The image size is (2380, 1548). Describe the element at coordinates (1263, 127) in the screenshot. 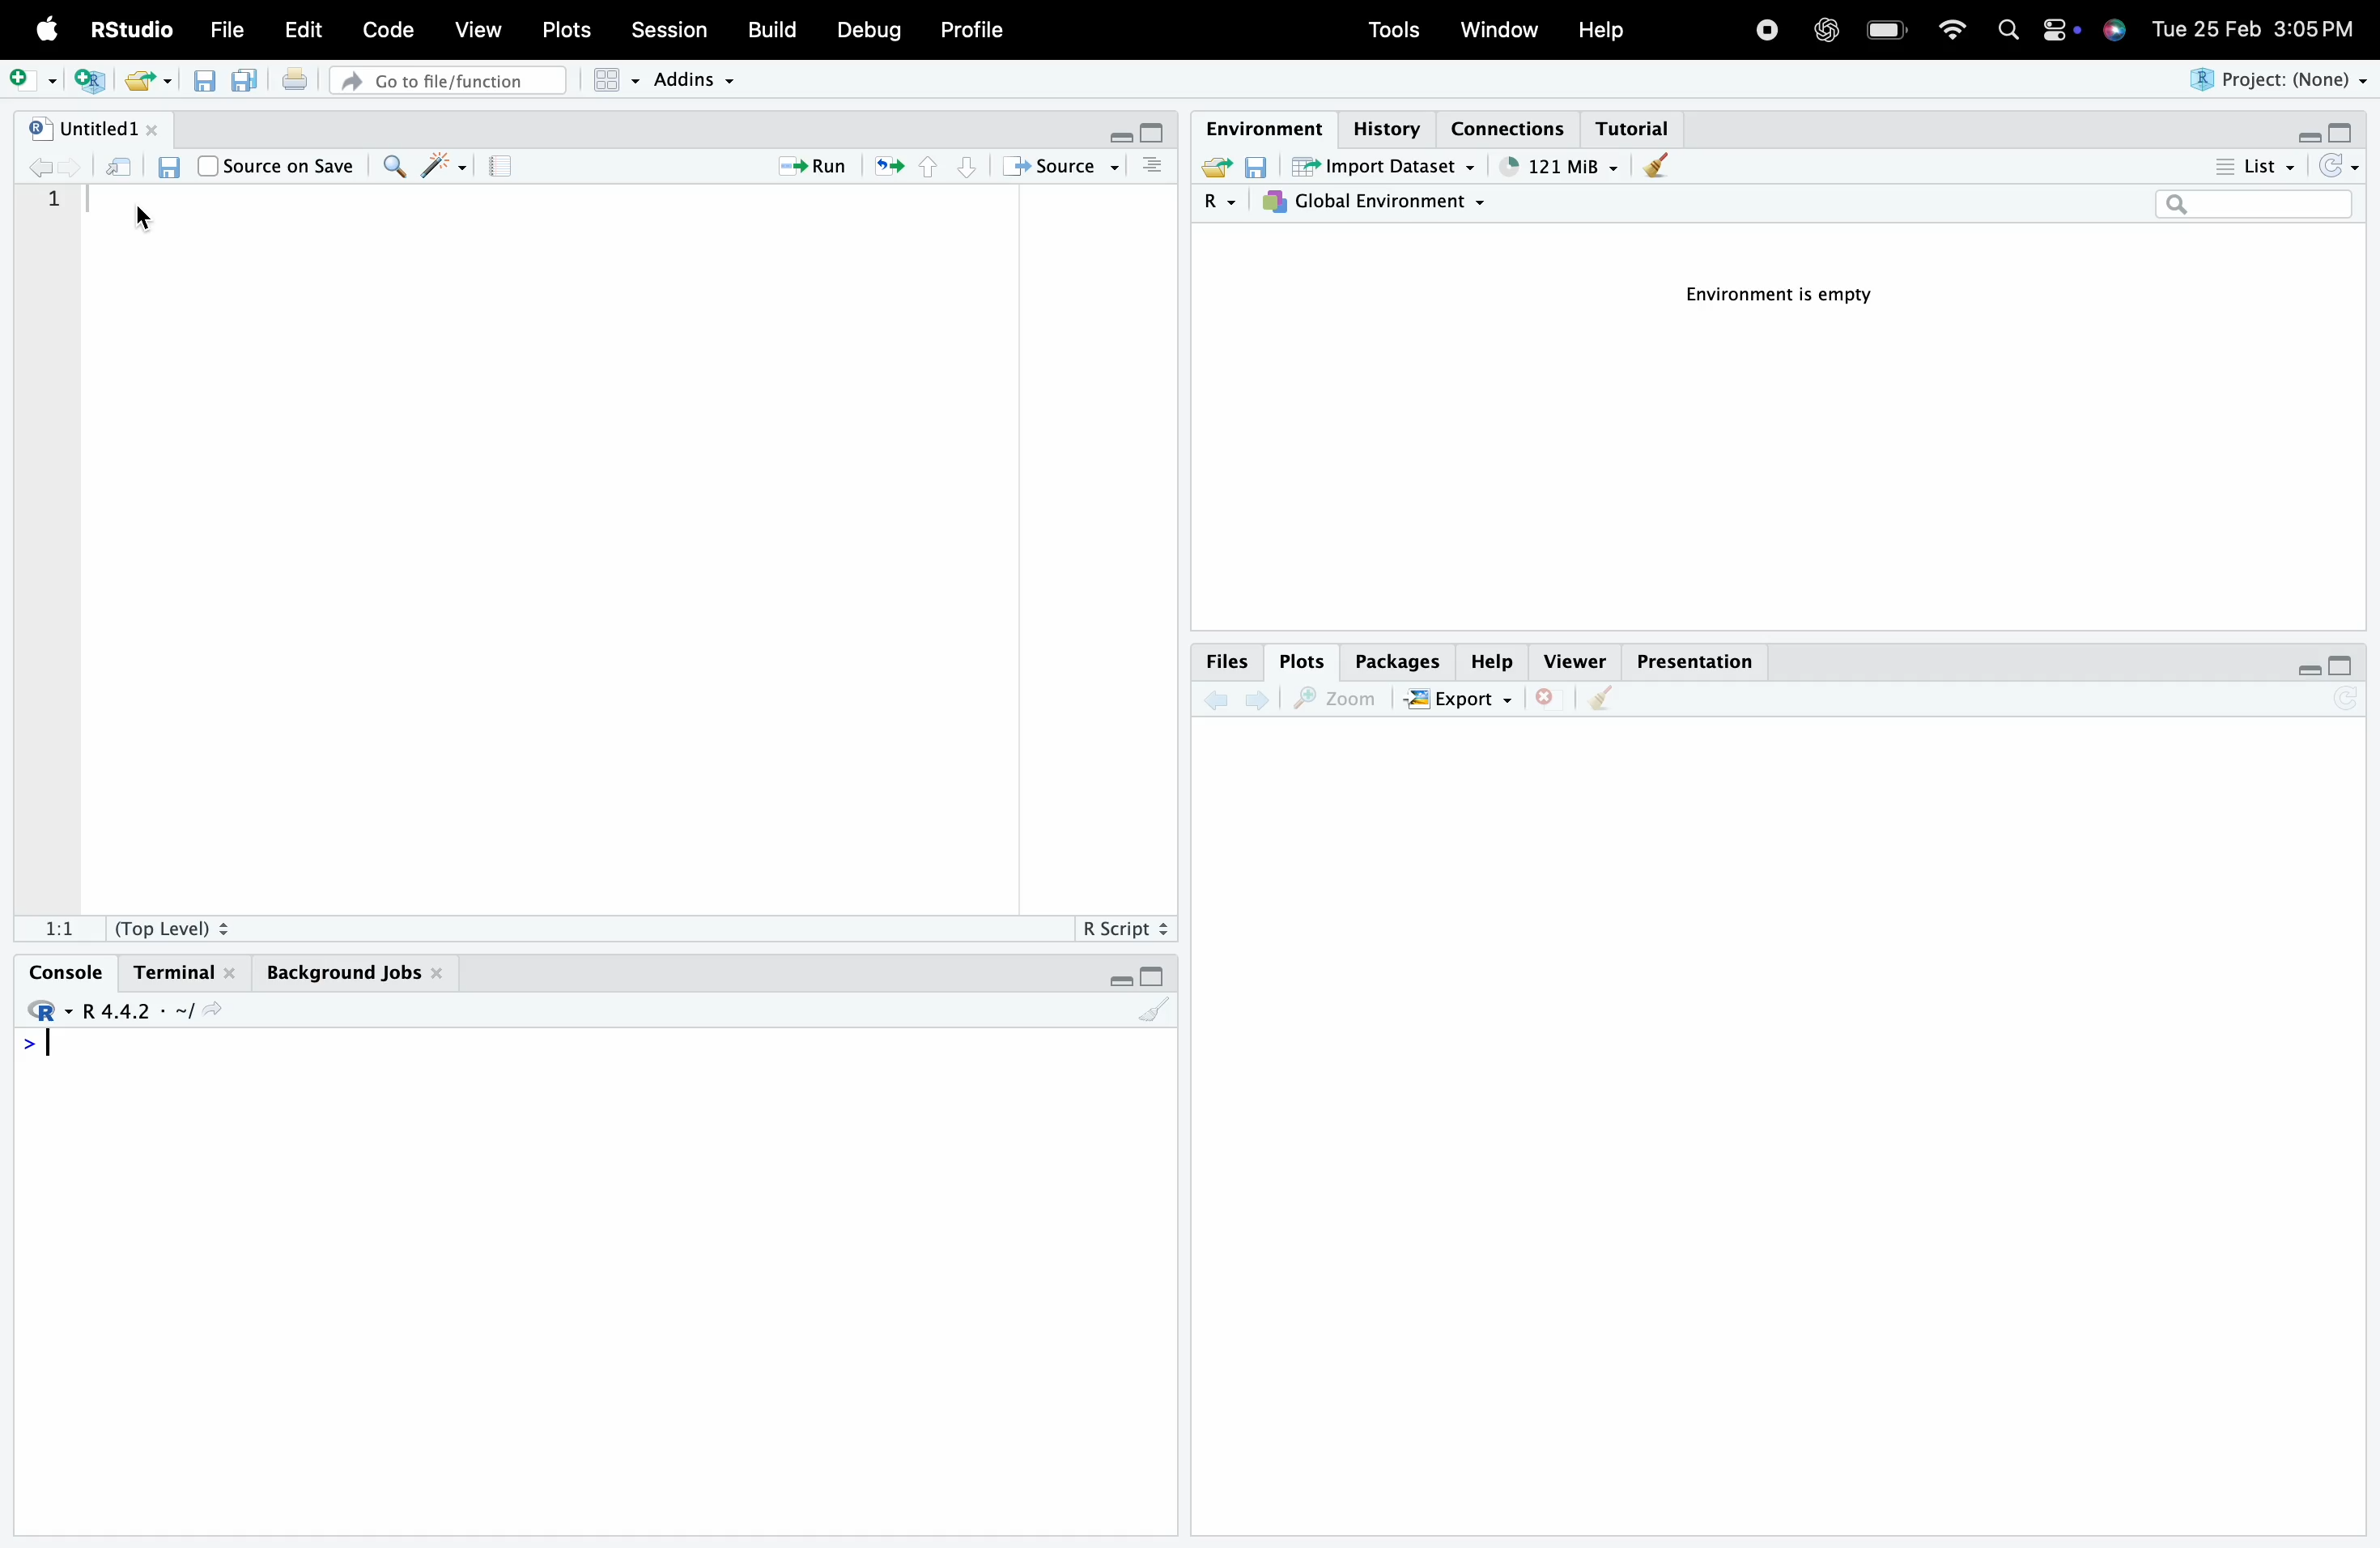

I see `Environment` at that location.